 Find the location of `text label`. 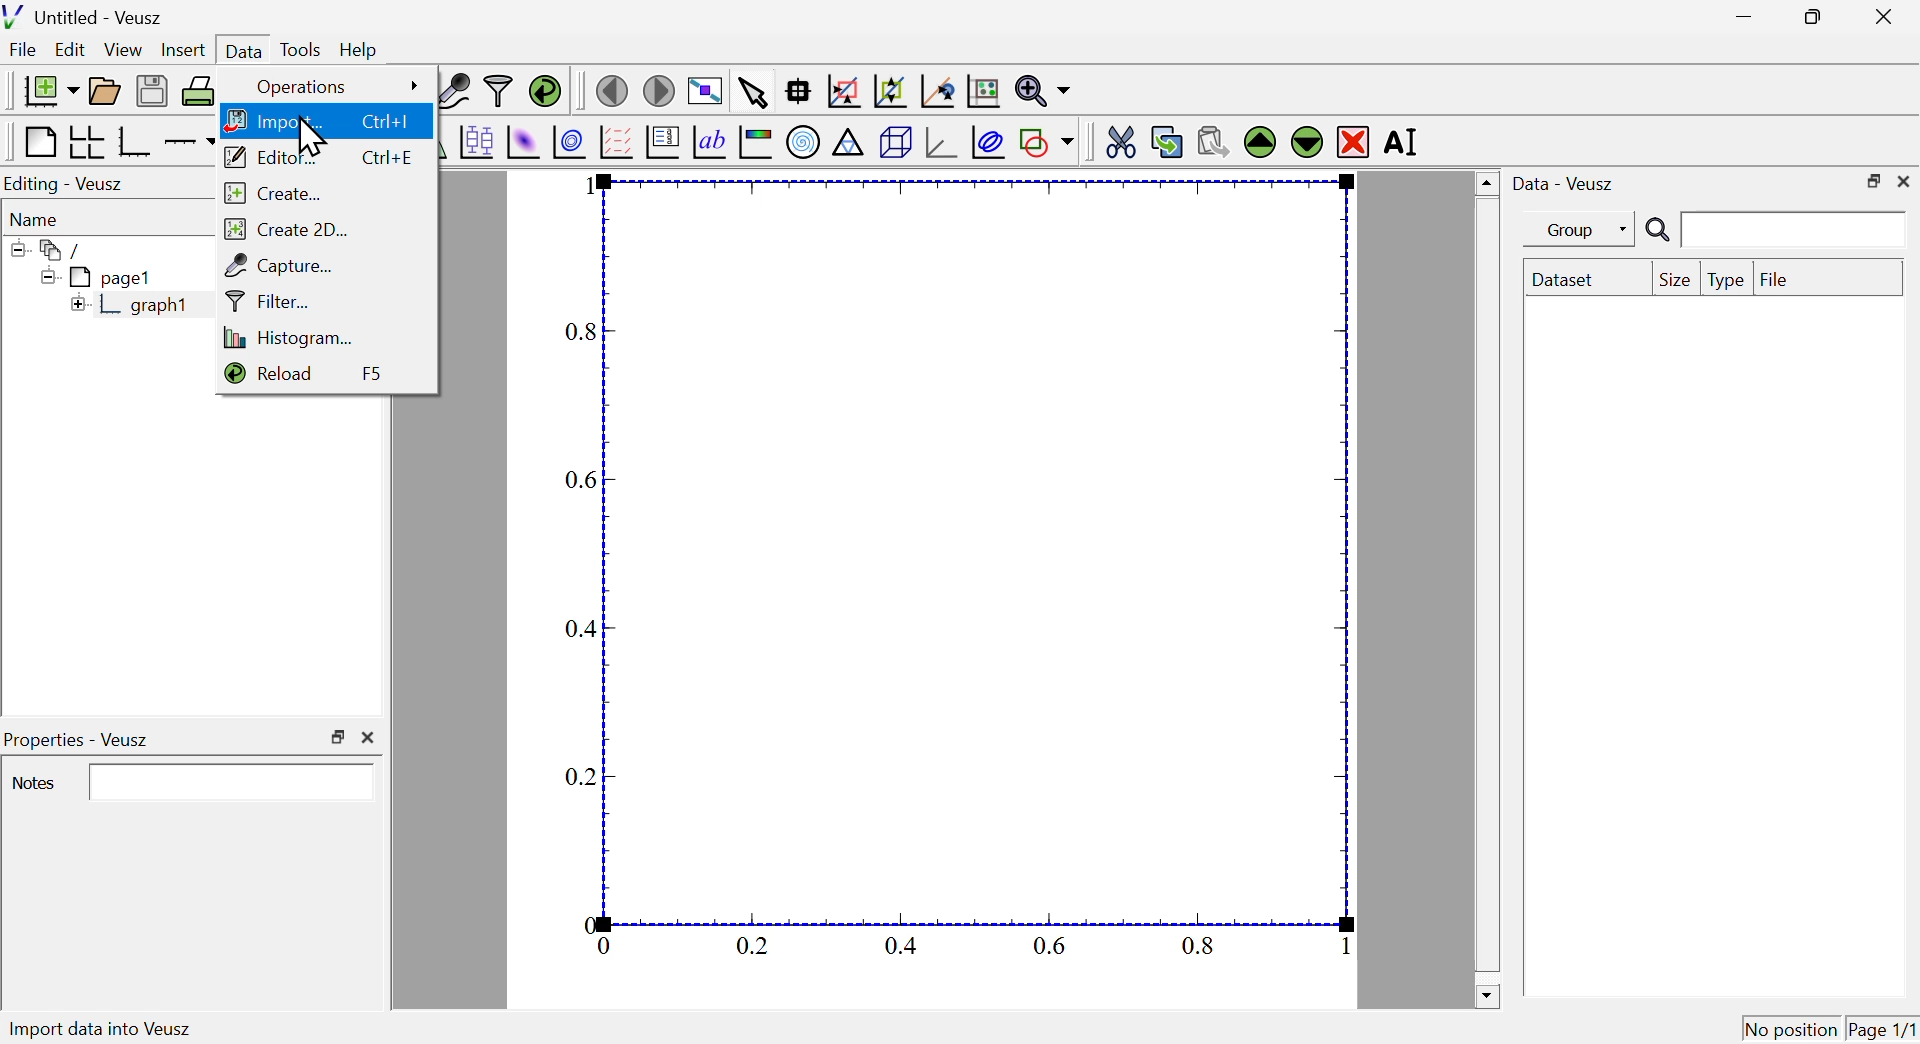

text label is located at coordinates (710, 145).